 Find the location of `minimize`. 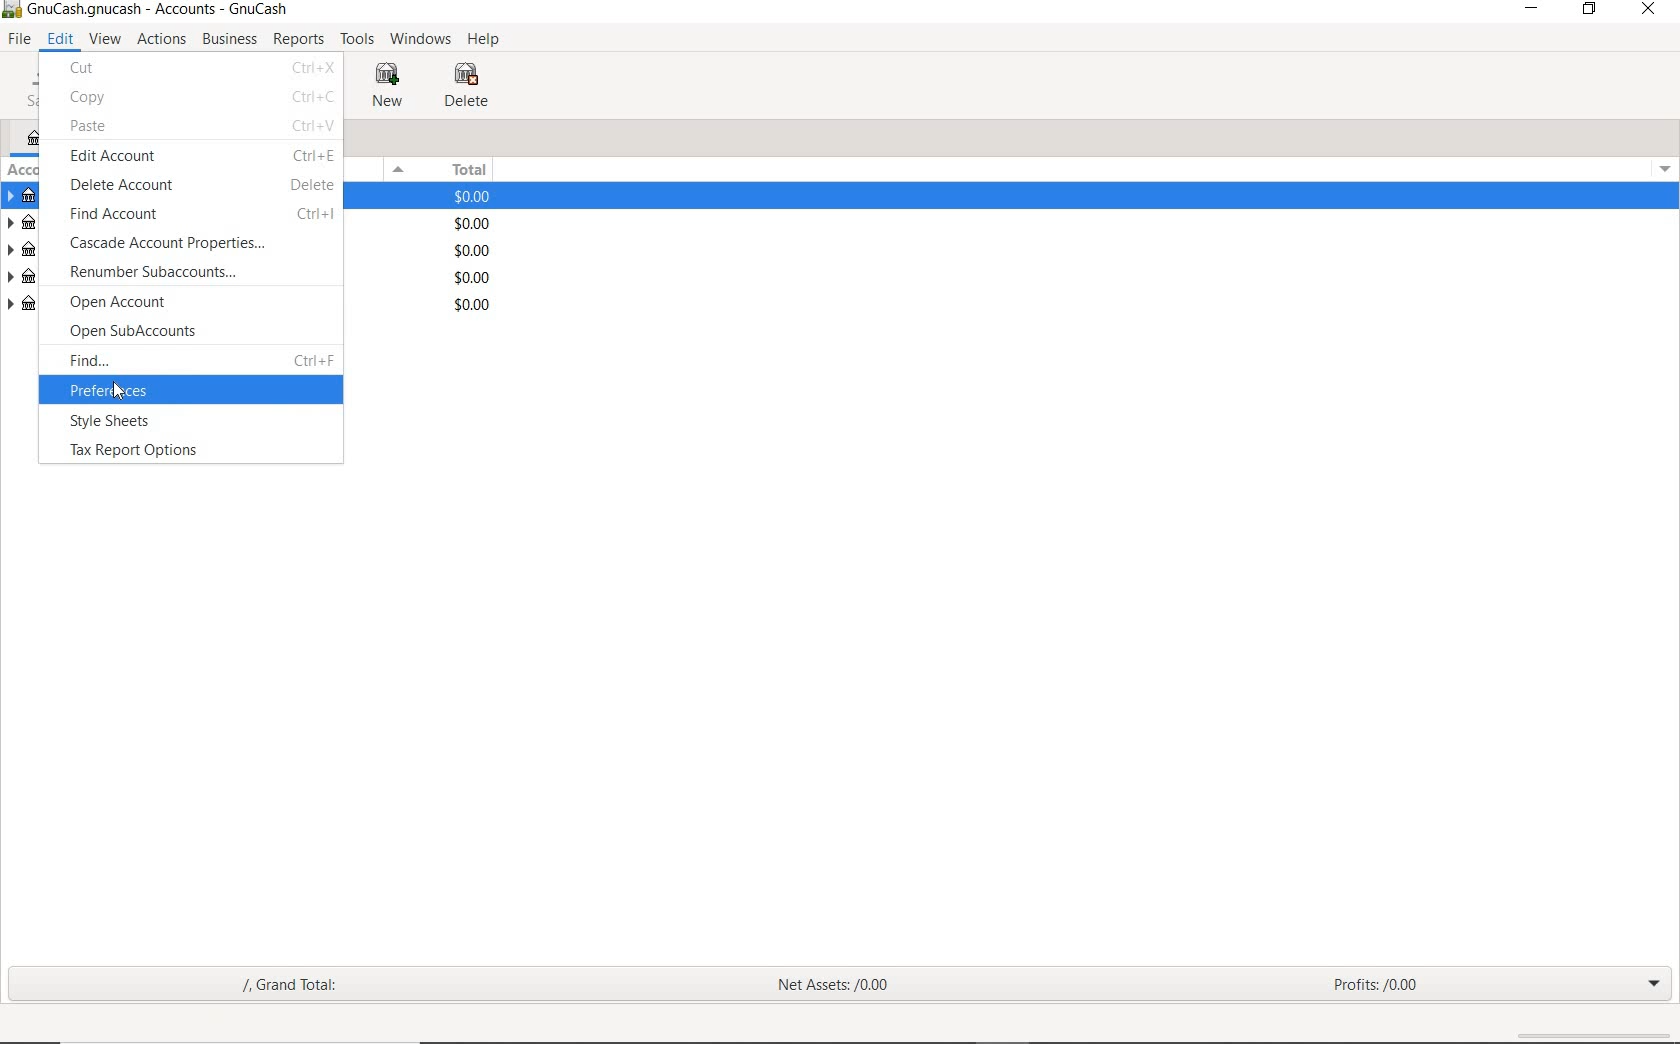

minimize is located at coordinates (1529, 10).